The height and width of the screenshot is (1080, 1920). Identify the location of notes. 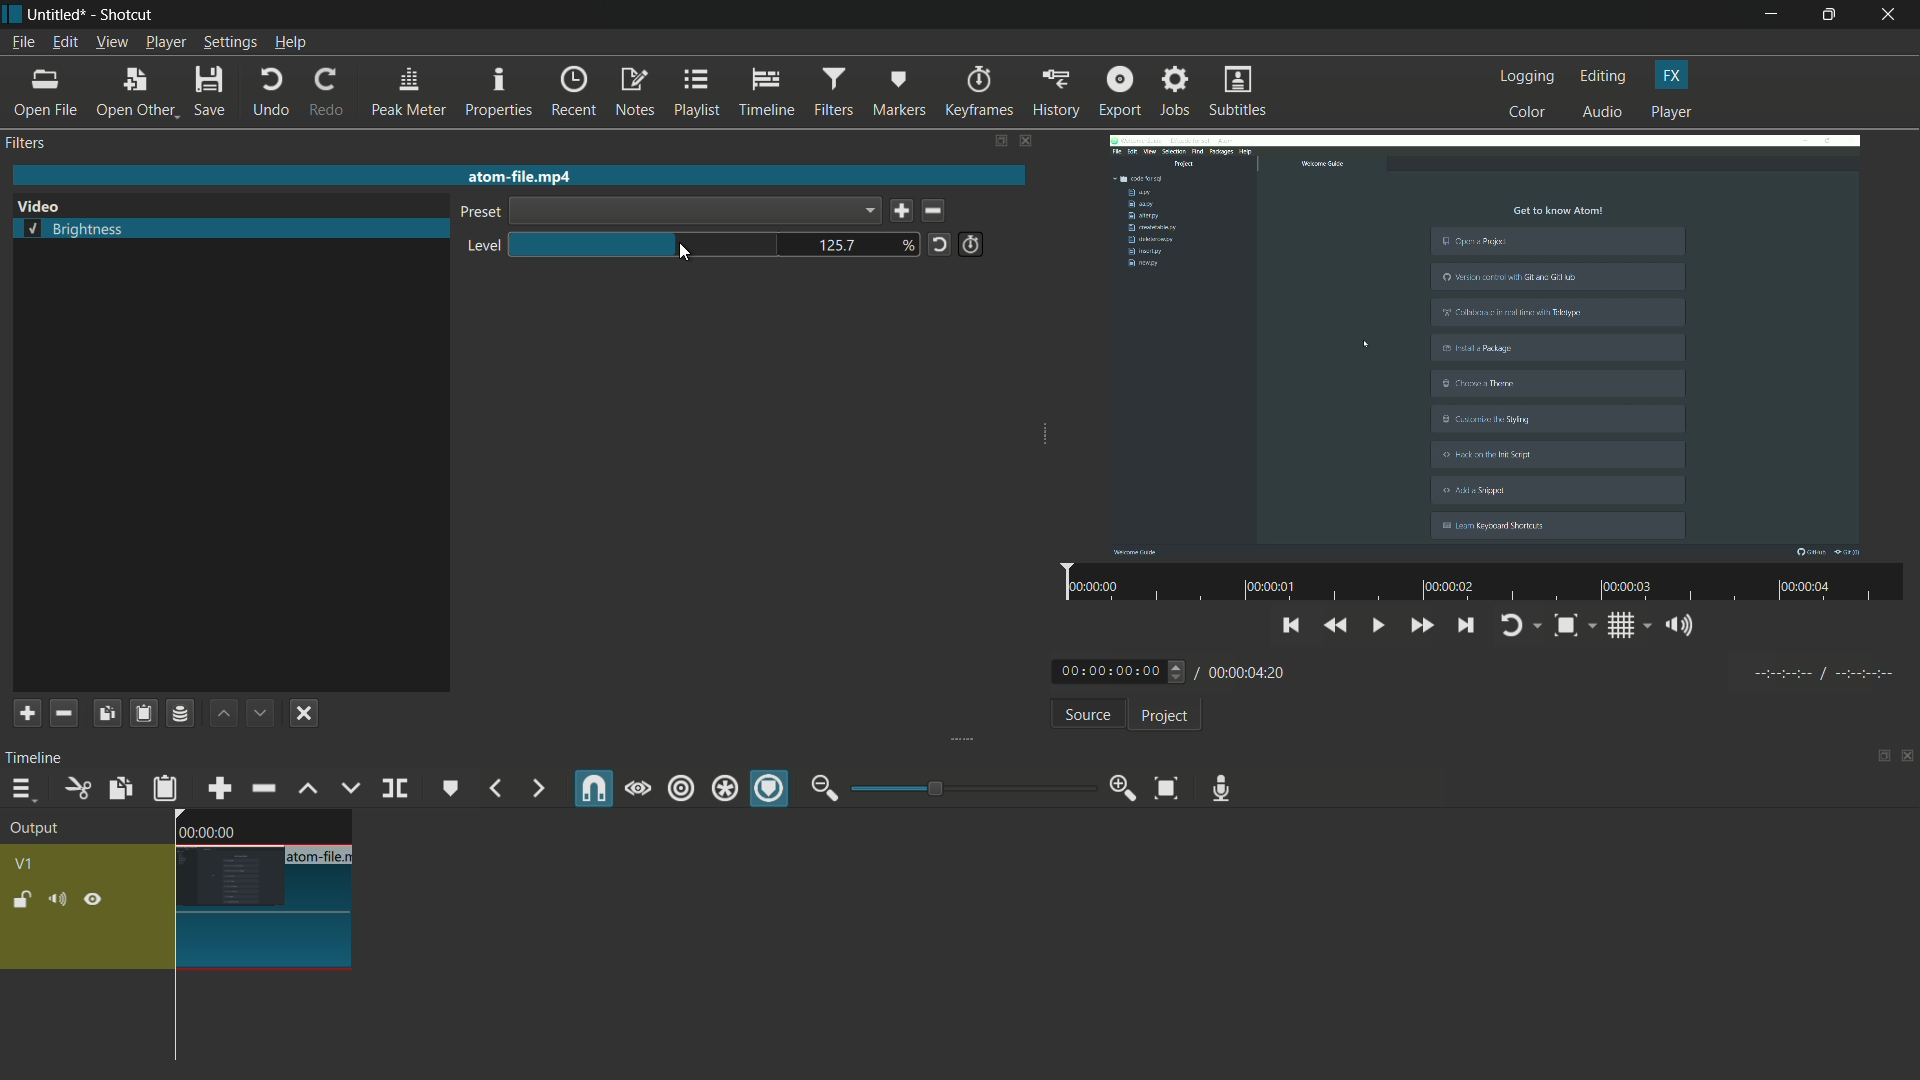
(637, 93).